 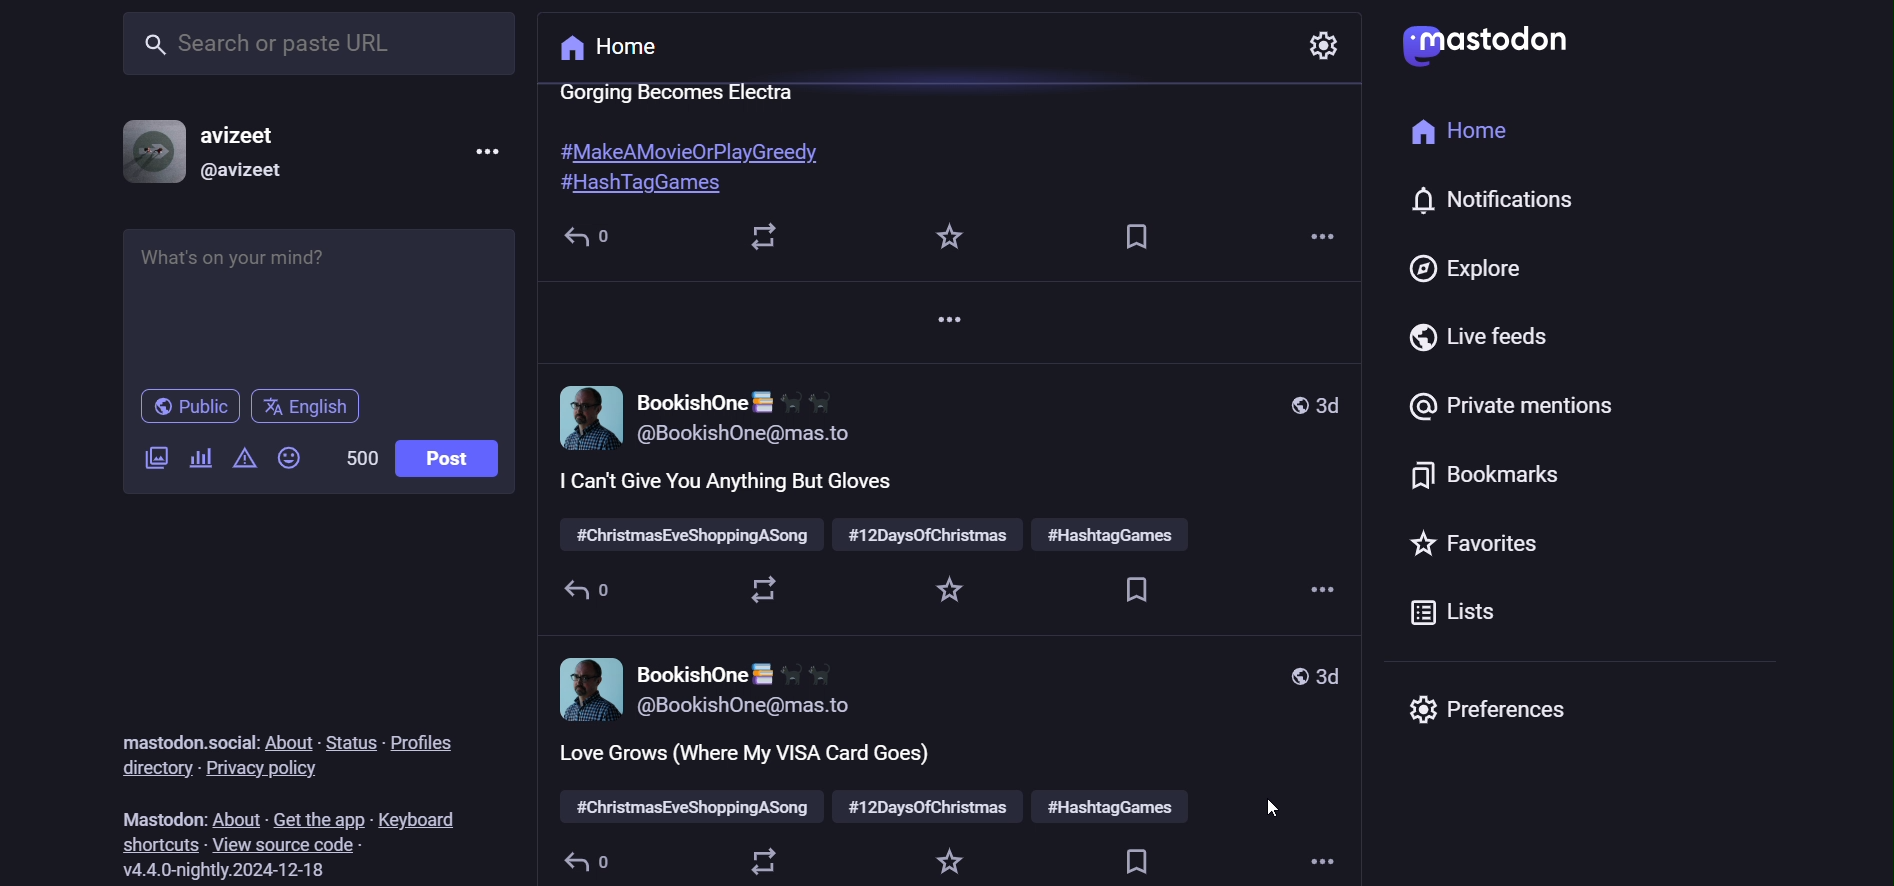 What do you see at coordinates (247, 132) in the screenshot?
I see `avizeet (name)` at bounding box center [247, 132].